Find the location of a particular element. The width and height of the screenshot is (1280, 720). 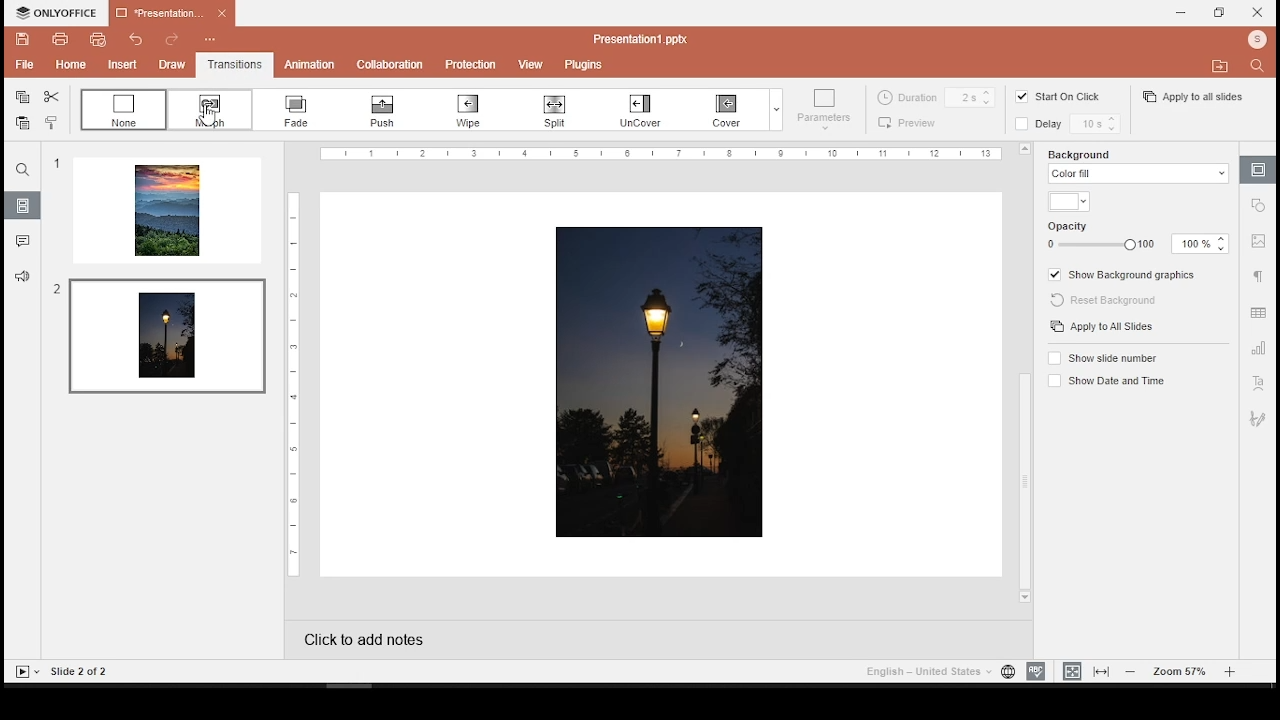

p is located at coordinates (468, 62).